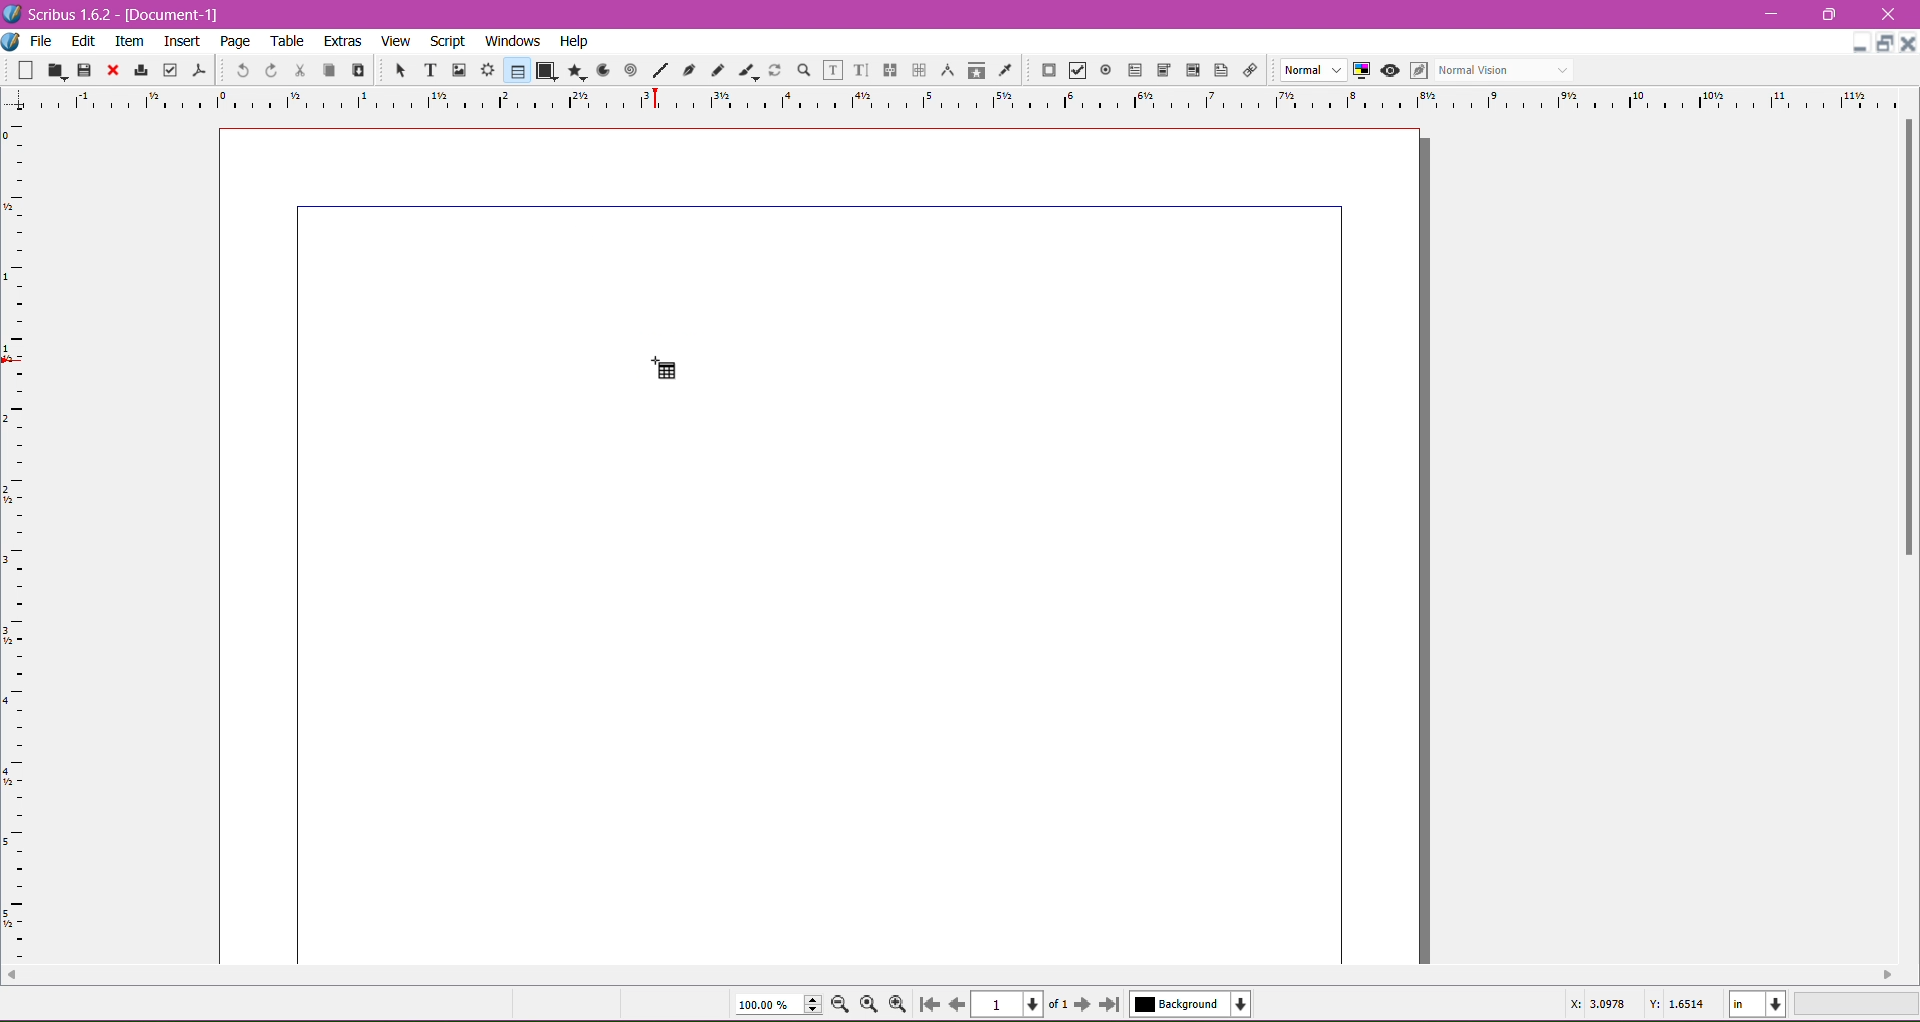  Describe the element at coordinates (976, 69) in the screenshot. I see `Copy Item Properties` at that location.